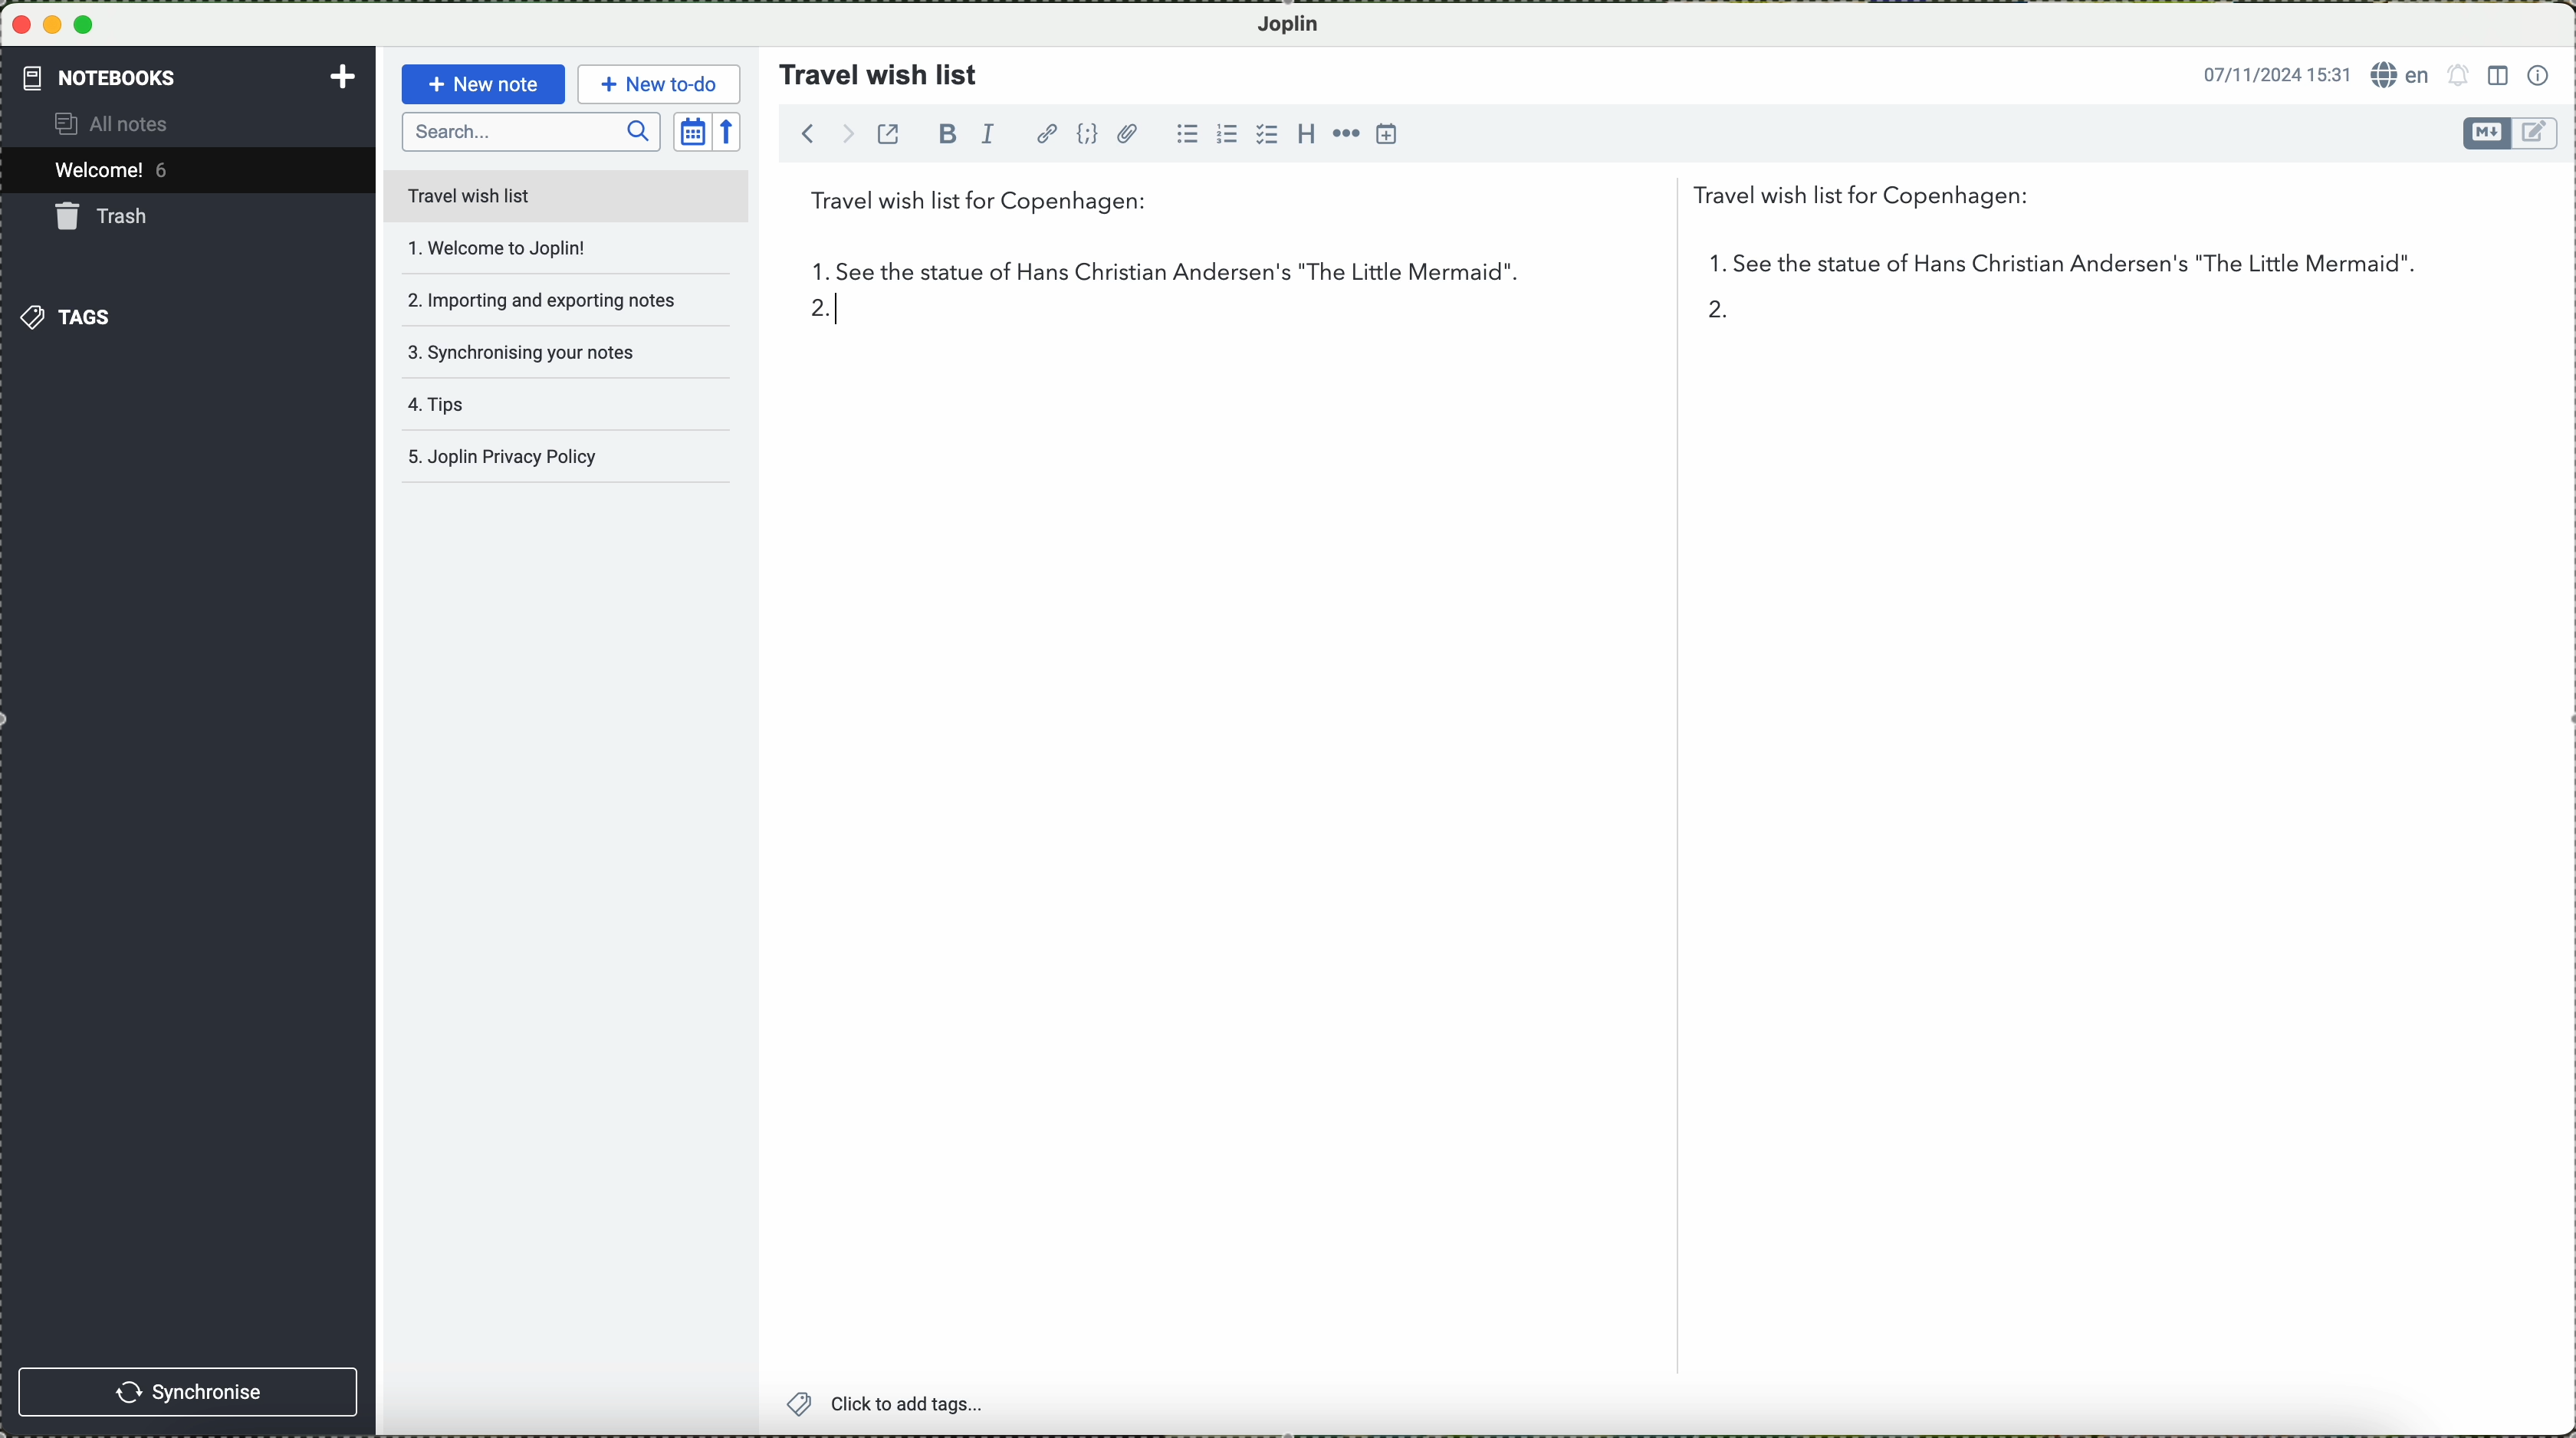 This screenshot has width=2576, height=1438. Describe the element at coordinates (732, 130) in the screenshot. I see `reverse sort order` at that location.